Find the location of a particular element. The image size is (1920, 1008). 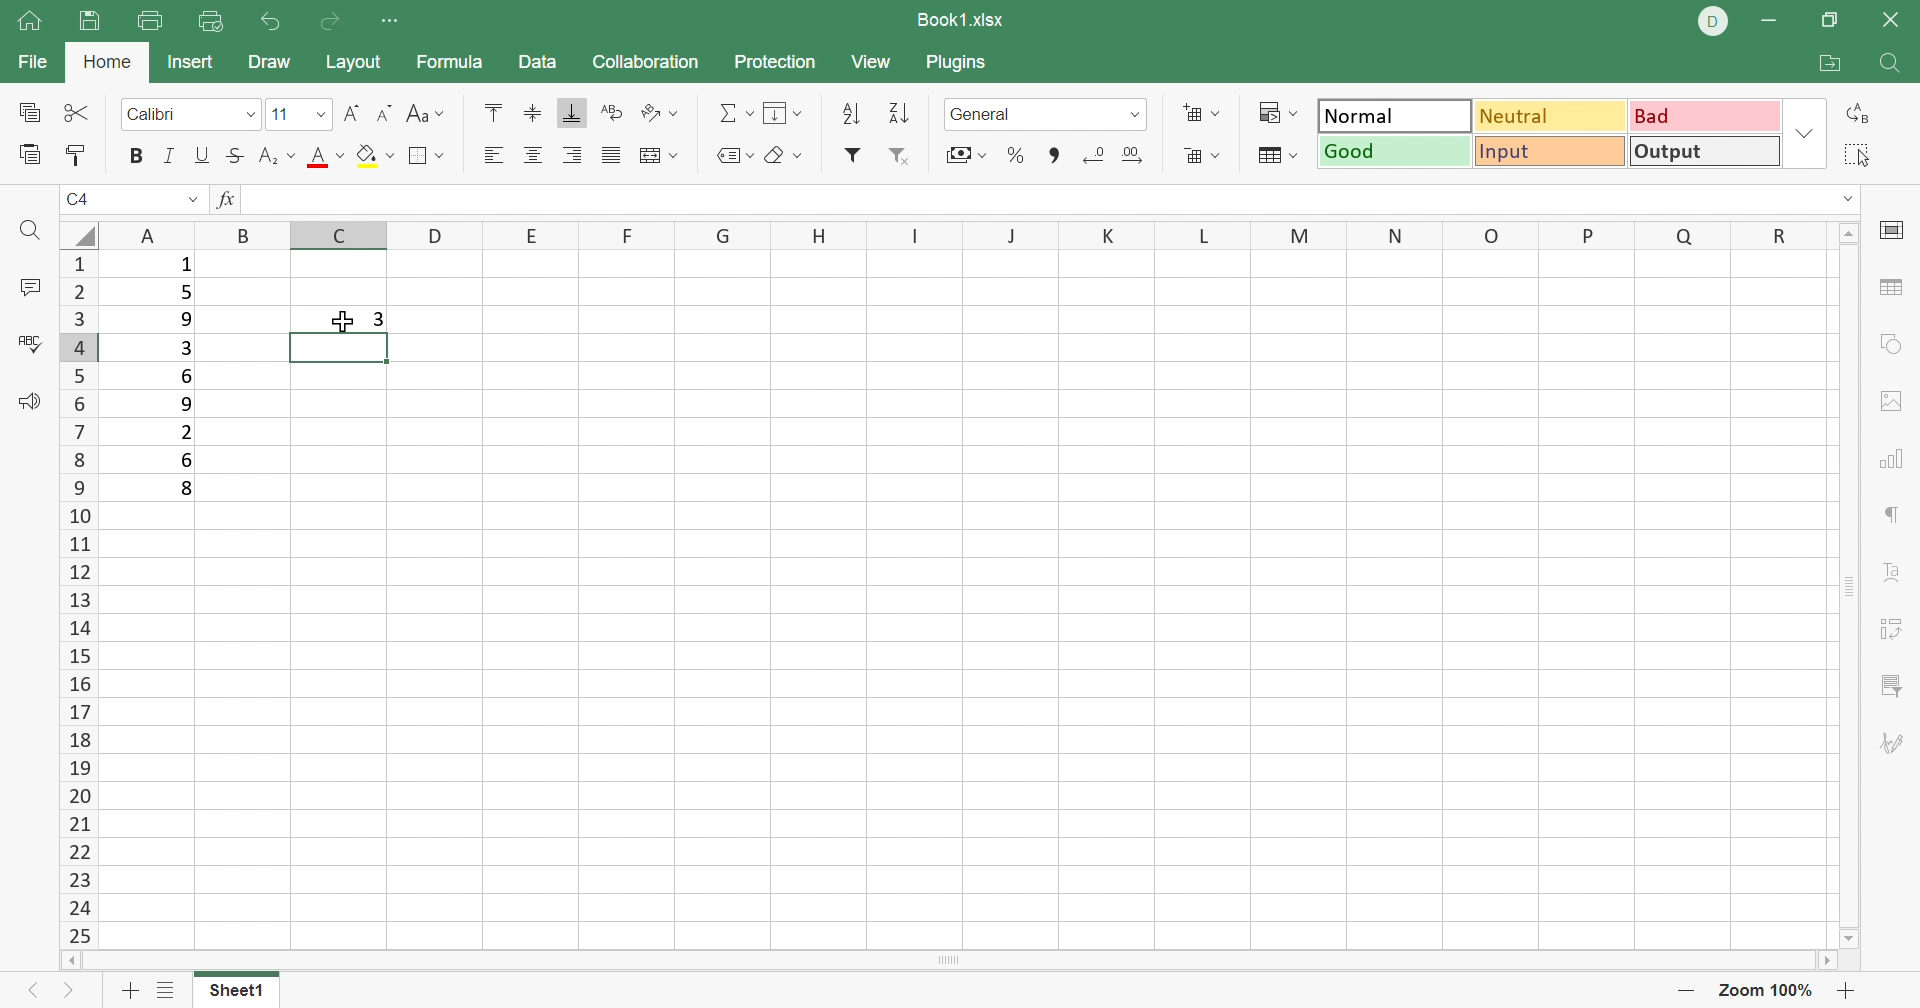

Signature settings is located at coordinates (1895, 748).